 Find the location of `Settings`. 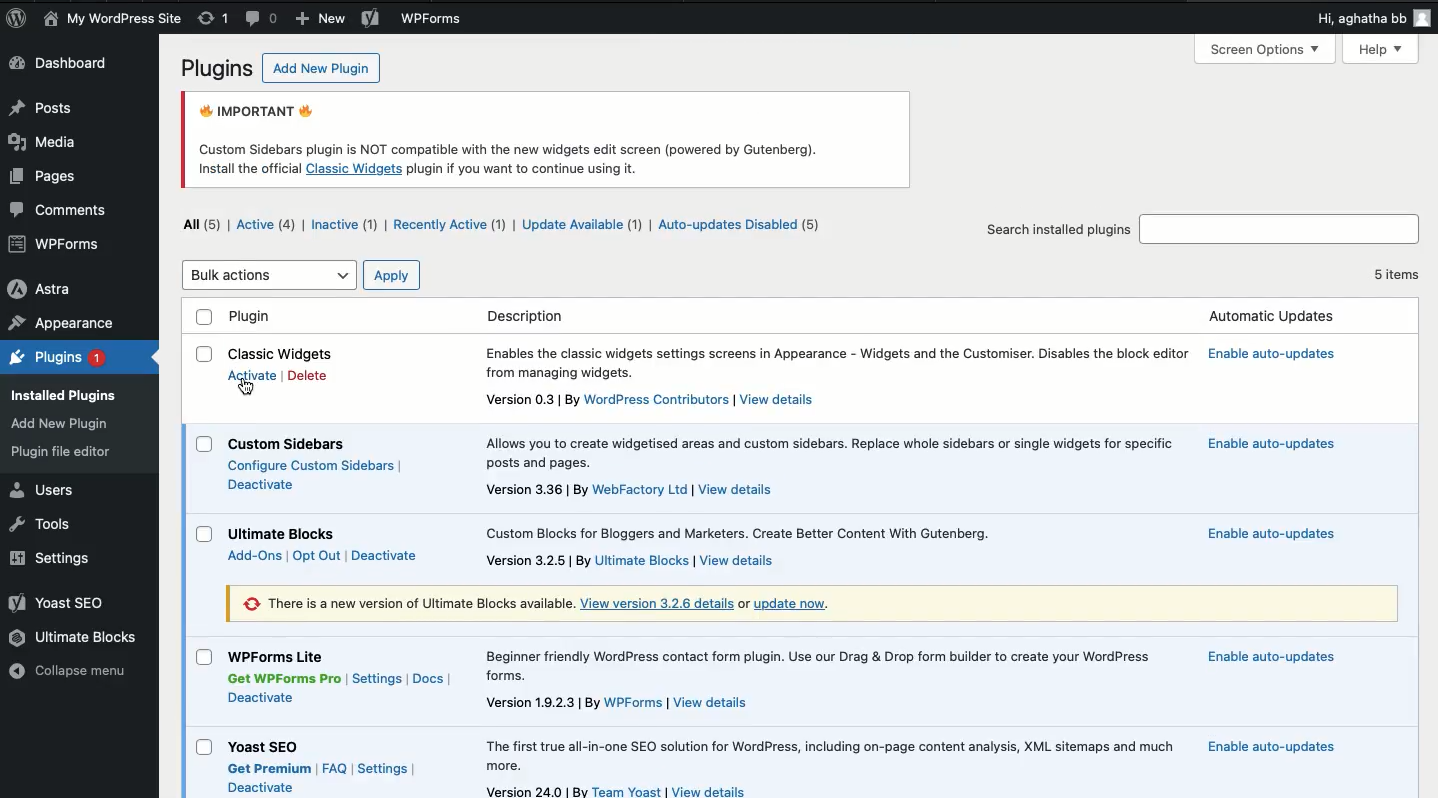

Settings is located at coordinates (378, 680).